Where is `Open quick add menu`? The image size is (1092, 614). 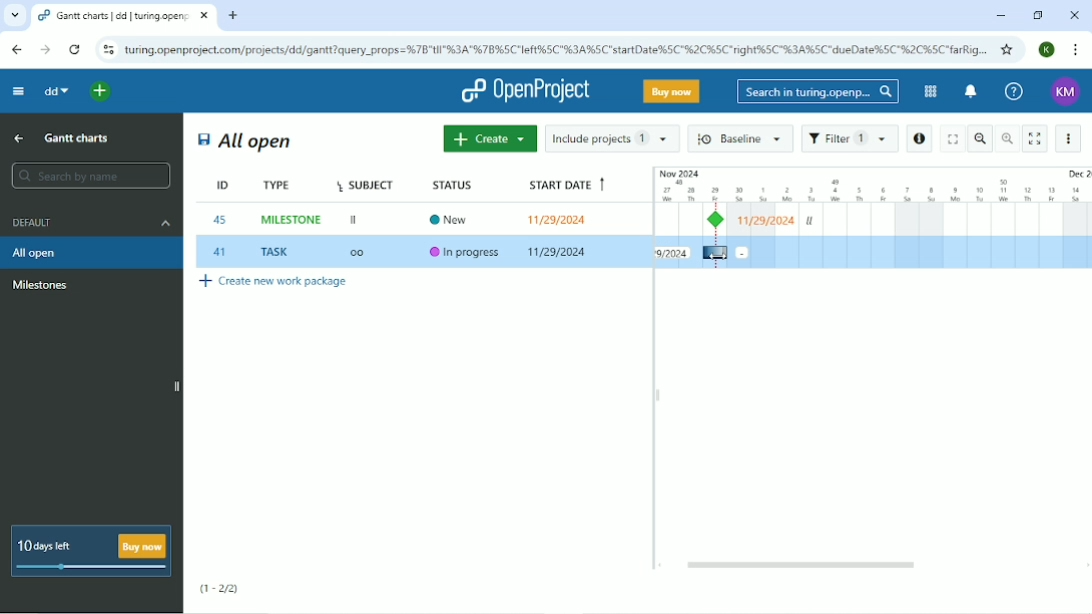
Open quick add menu is located at coordinates (103, 92).